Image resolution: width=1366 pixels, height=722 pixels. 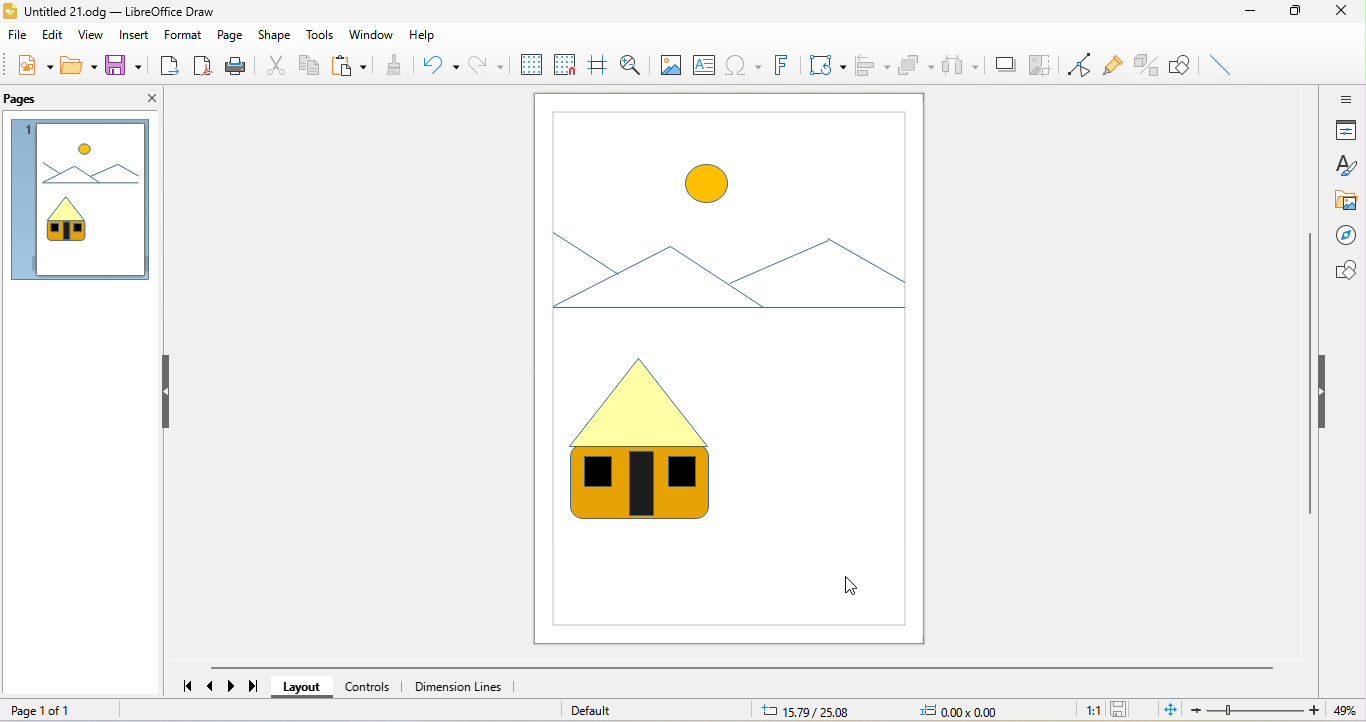 What do you see at coordinates (275, 63) in the screenshot?
I see `cut` at bounding box center [275, 63].